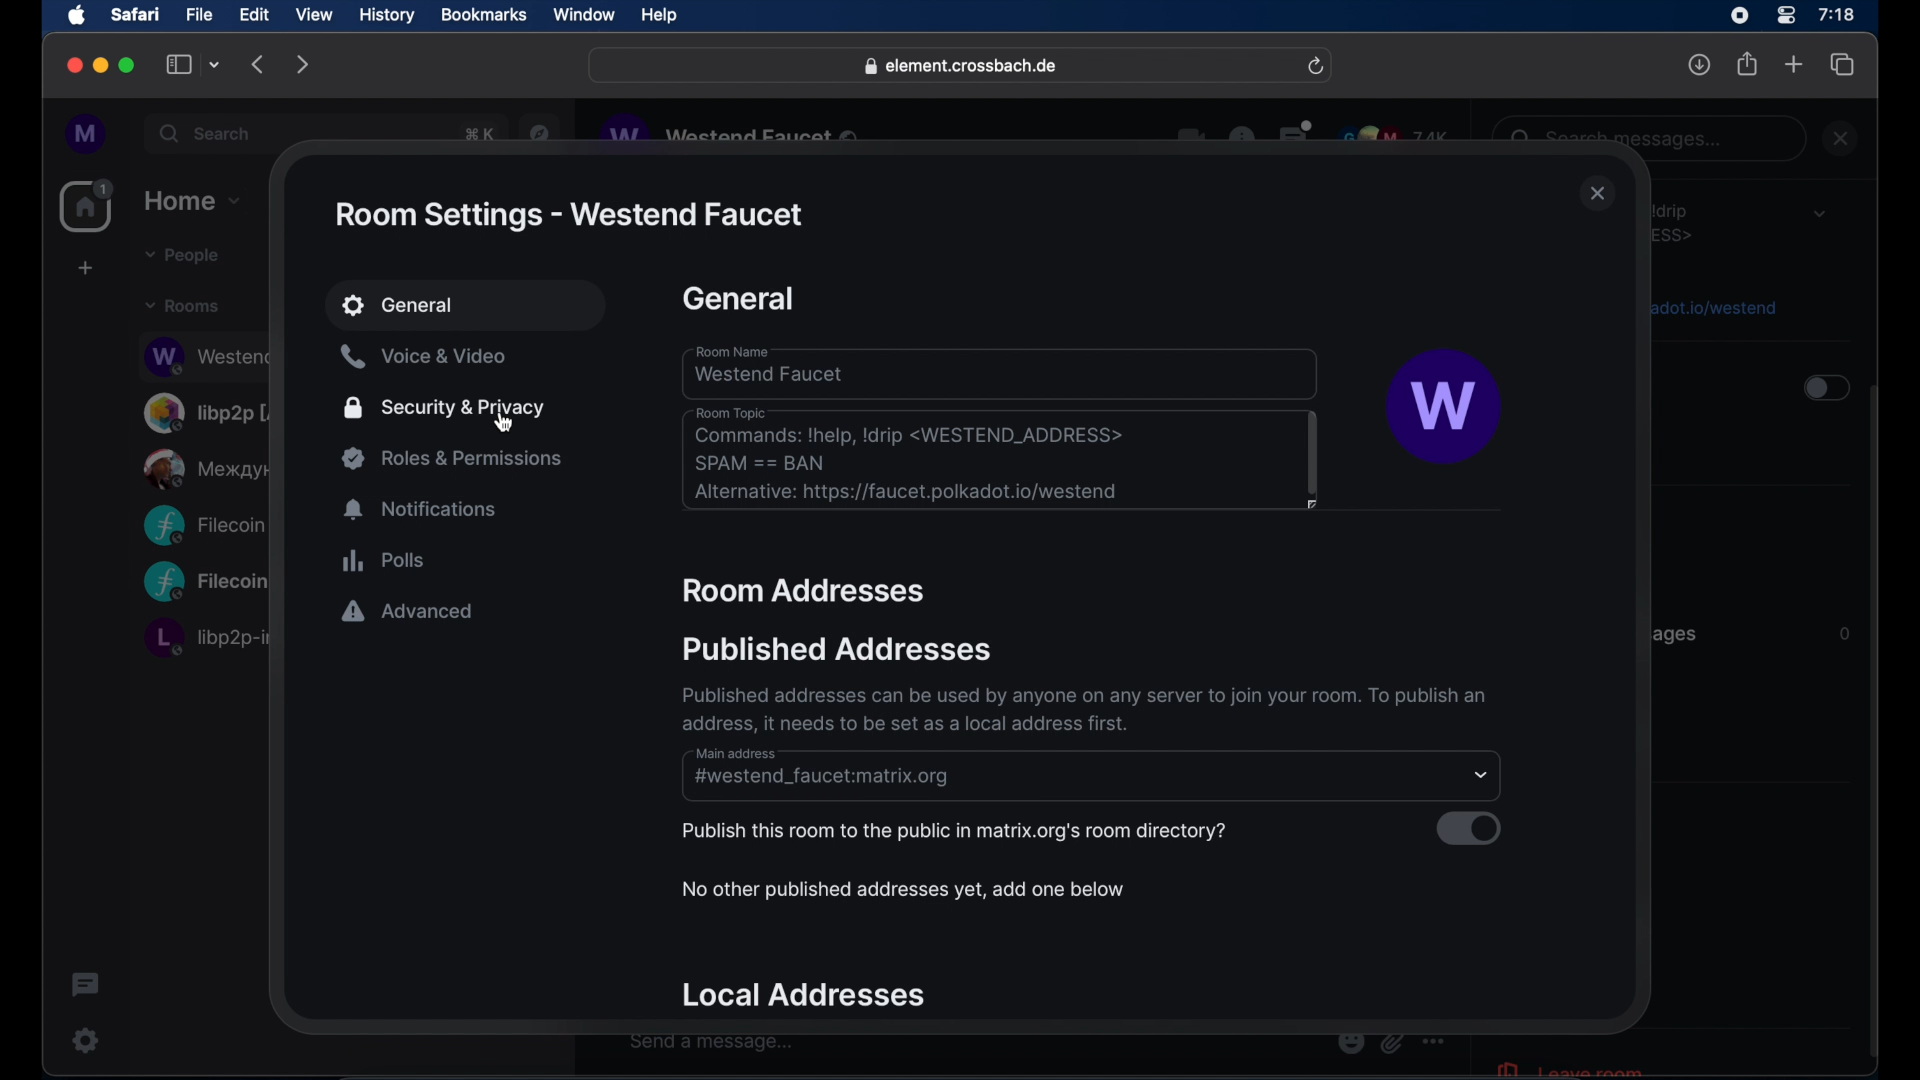 This screenshot has height=1080, width=1920. What do you see at coordinates (1819, 213) in the screenshot?
I see `dropdown` at bounding box center [1819, 213].